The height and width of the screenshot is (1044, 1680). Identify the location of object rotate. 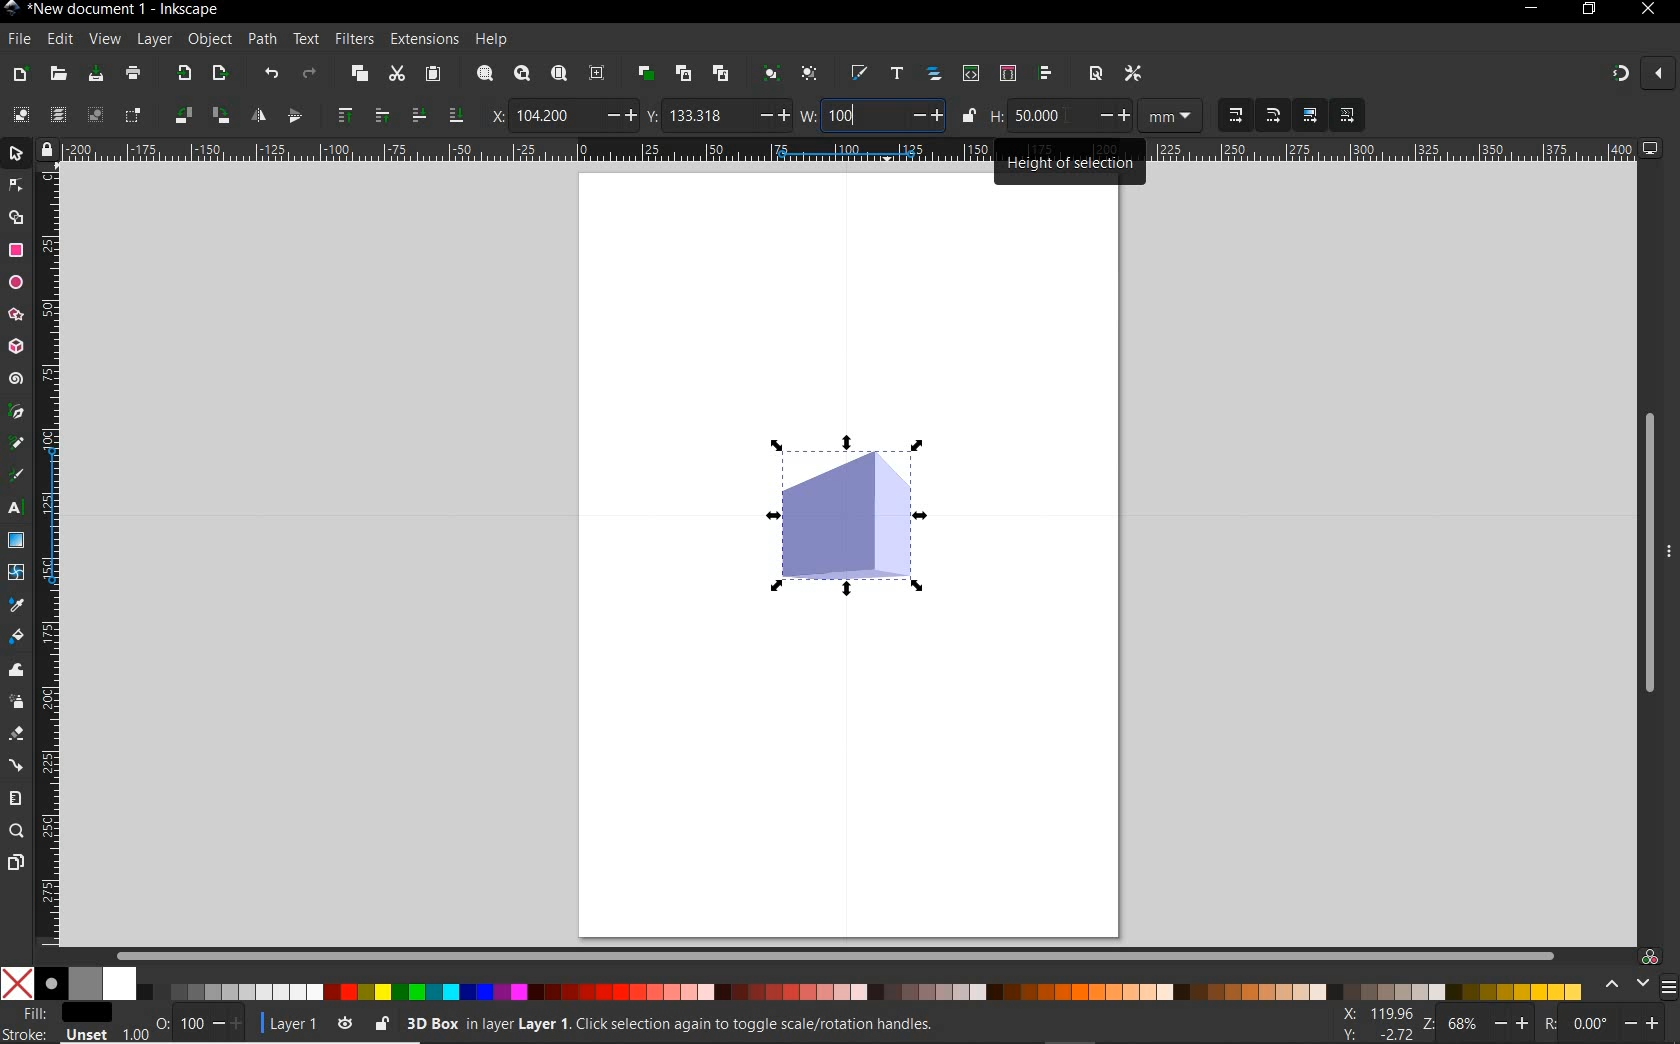
(181, 115).